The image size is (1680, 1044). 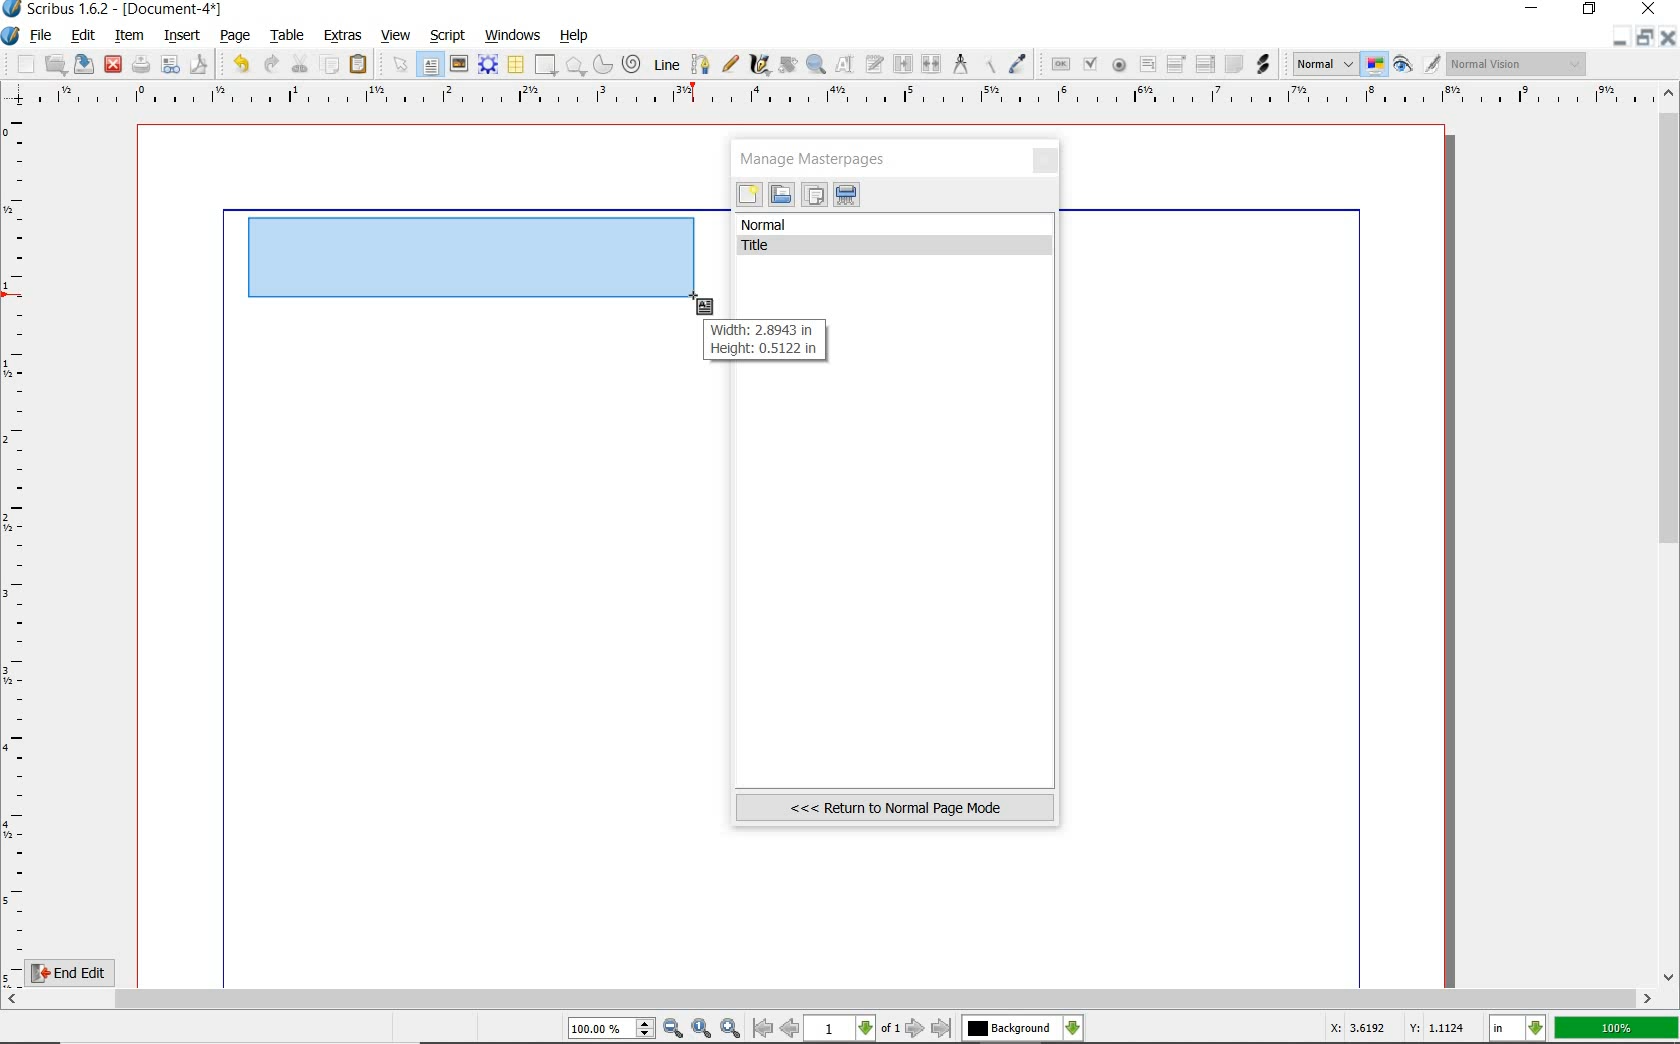 What do you see at coordinates (1023, 1029) in the screenshot?
I see `Background` at bounding box center [1023, 1029].